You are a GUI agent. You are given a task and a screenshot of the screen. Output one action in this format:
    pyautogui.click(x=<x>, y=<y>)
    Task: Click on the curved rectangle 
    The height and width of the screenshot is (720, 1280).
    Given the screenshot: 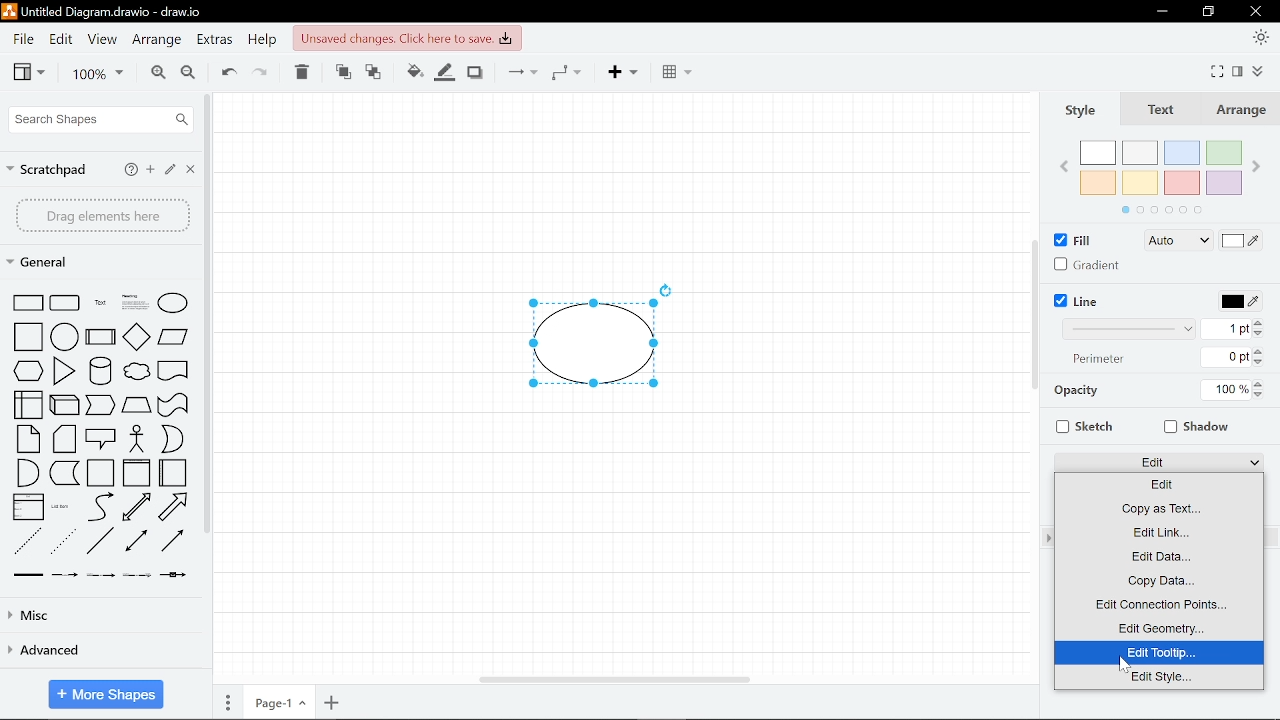 What is the action you would take?
    pyautogui.click(x=66, y=302)
    